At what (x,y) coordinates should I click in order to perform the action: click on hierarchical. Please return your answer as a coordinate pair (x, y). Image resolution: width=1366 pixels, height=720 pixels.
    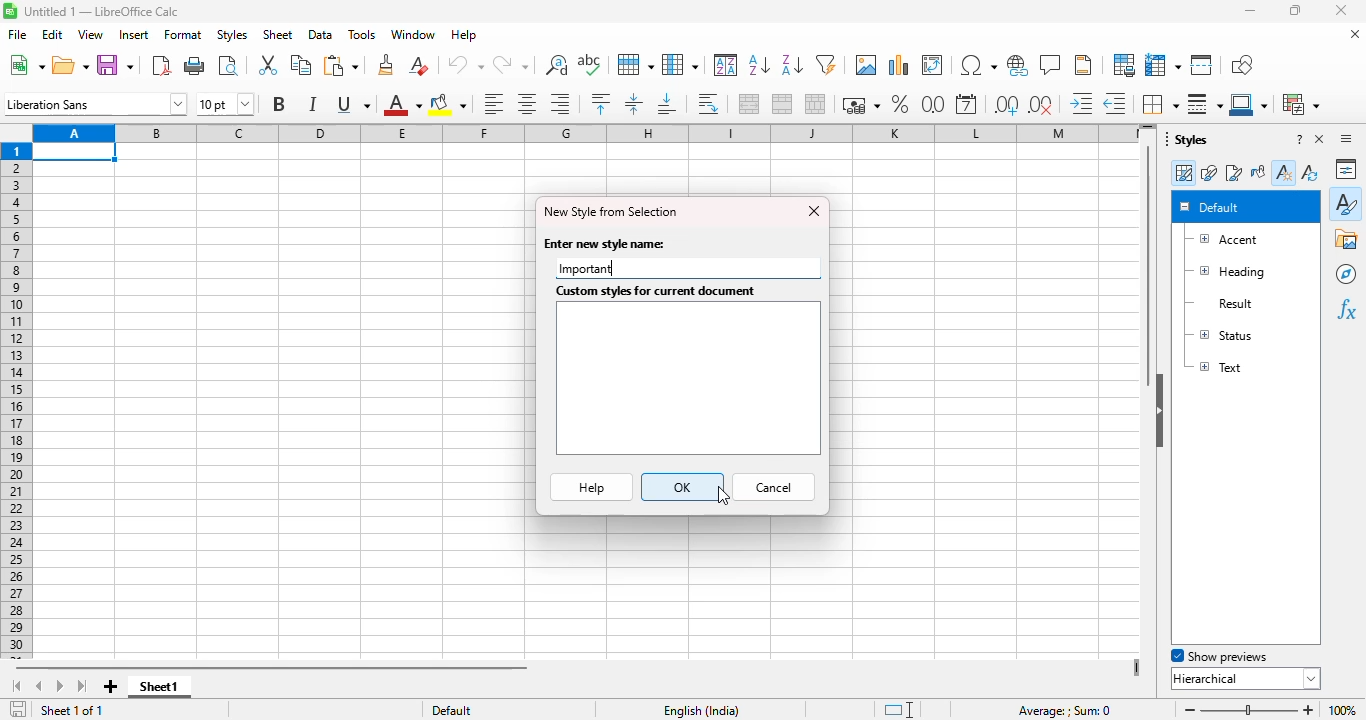
    Looking at the image, I should click on (1246, 678).